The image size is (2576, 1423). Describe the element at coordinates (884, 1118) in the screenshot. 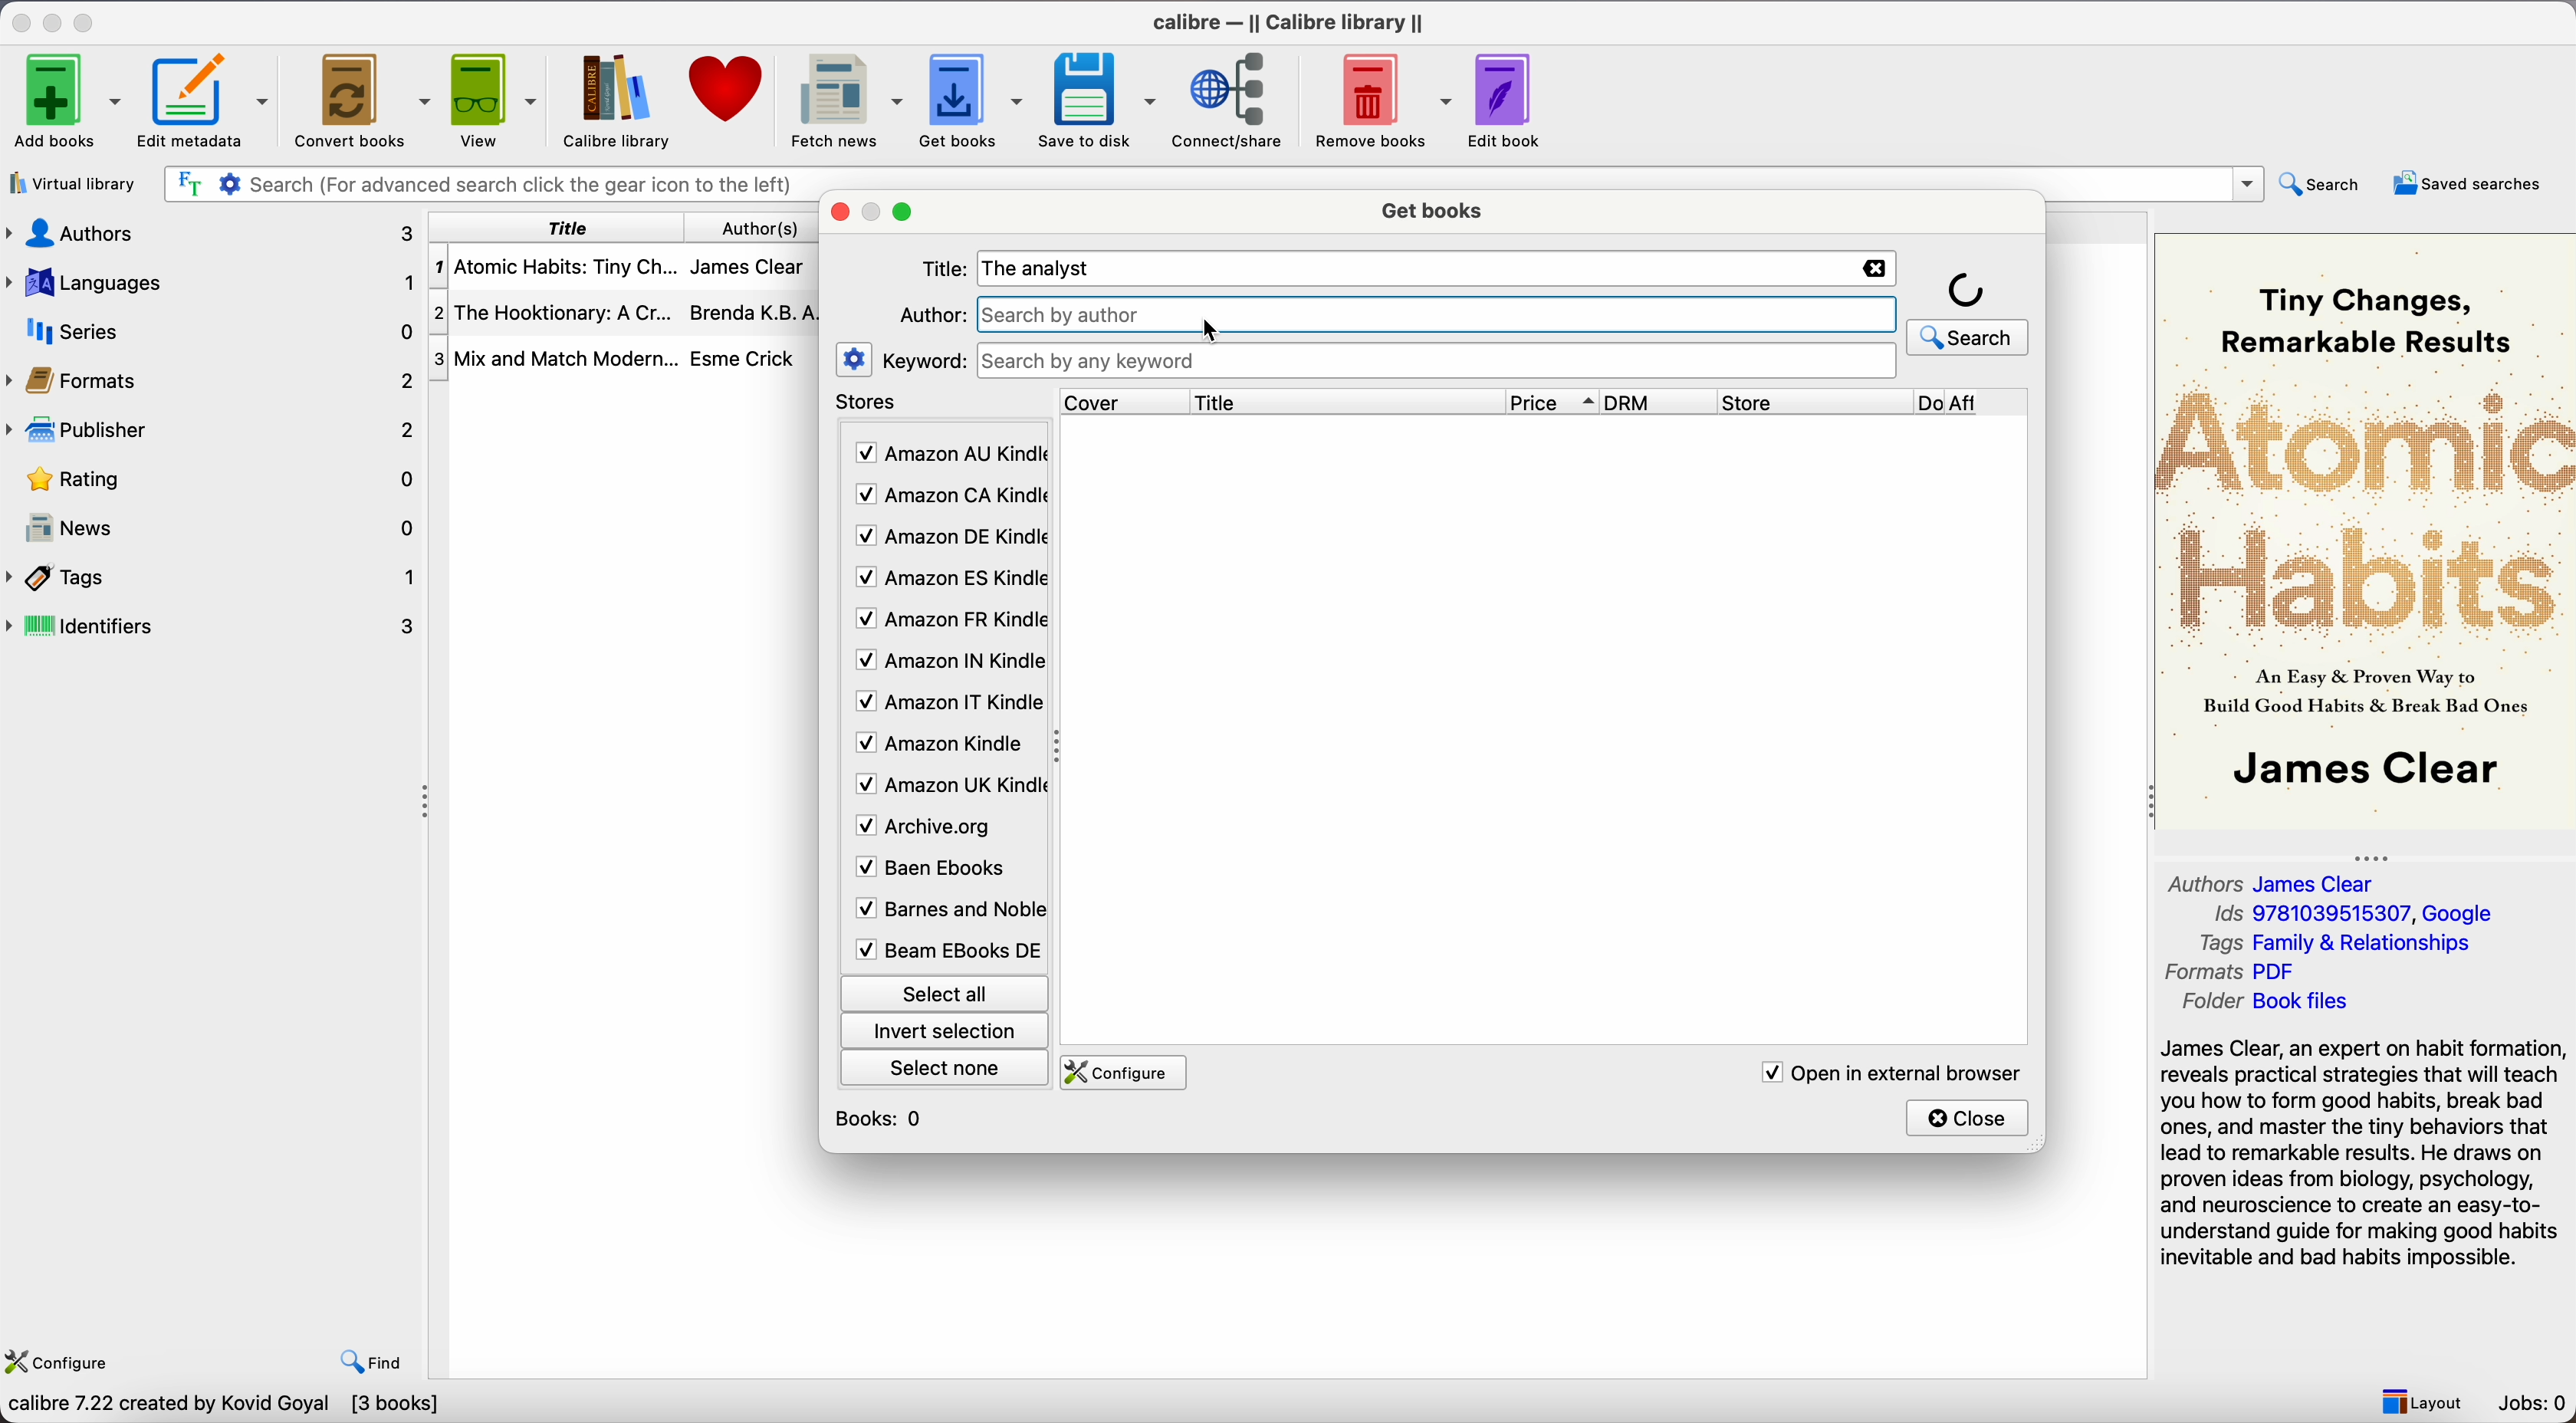

I see `books: 0` at that location.